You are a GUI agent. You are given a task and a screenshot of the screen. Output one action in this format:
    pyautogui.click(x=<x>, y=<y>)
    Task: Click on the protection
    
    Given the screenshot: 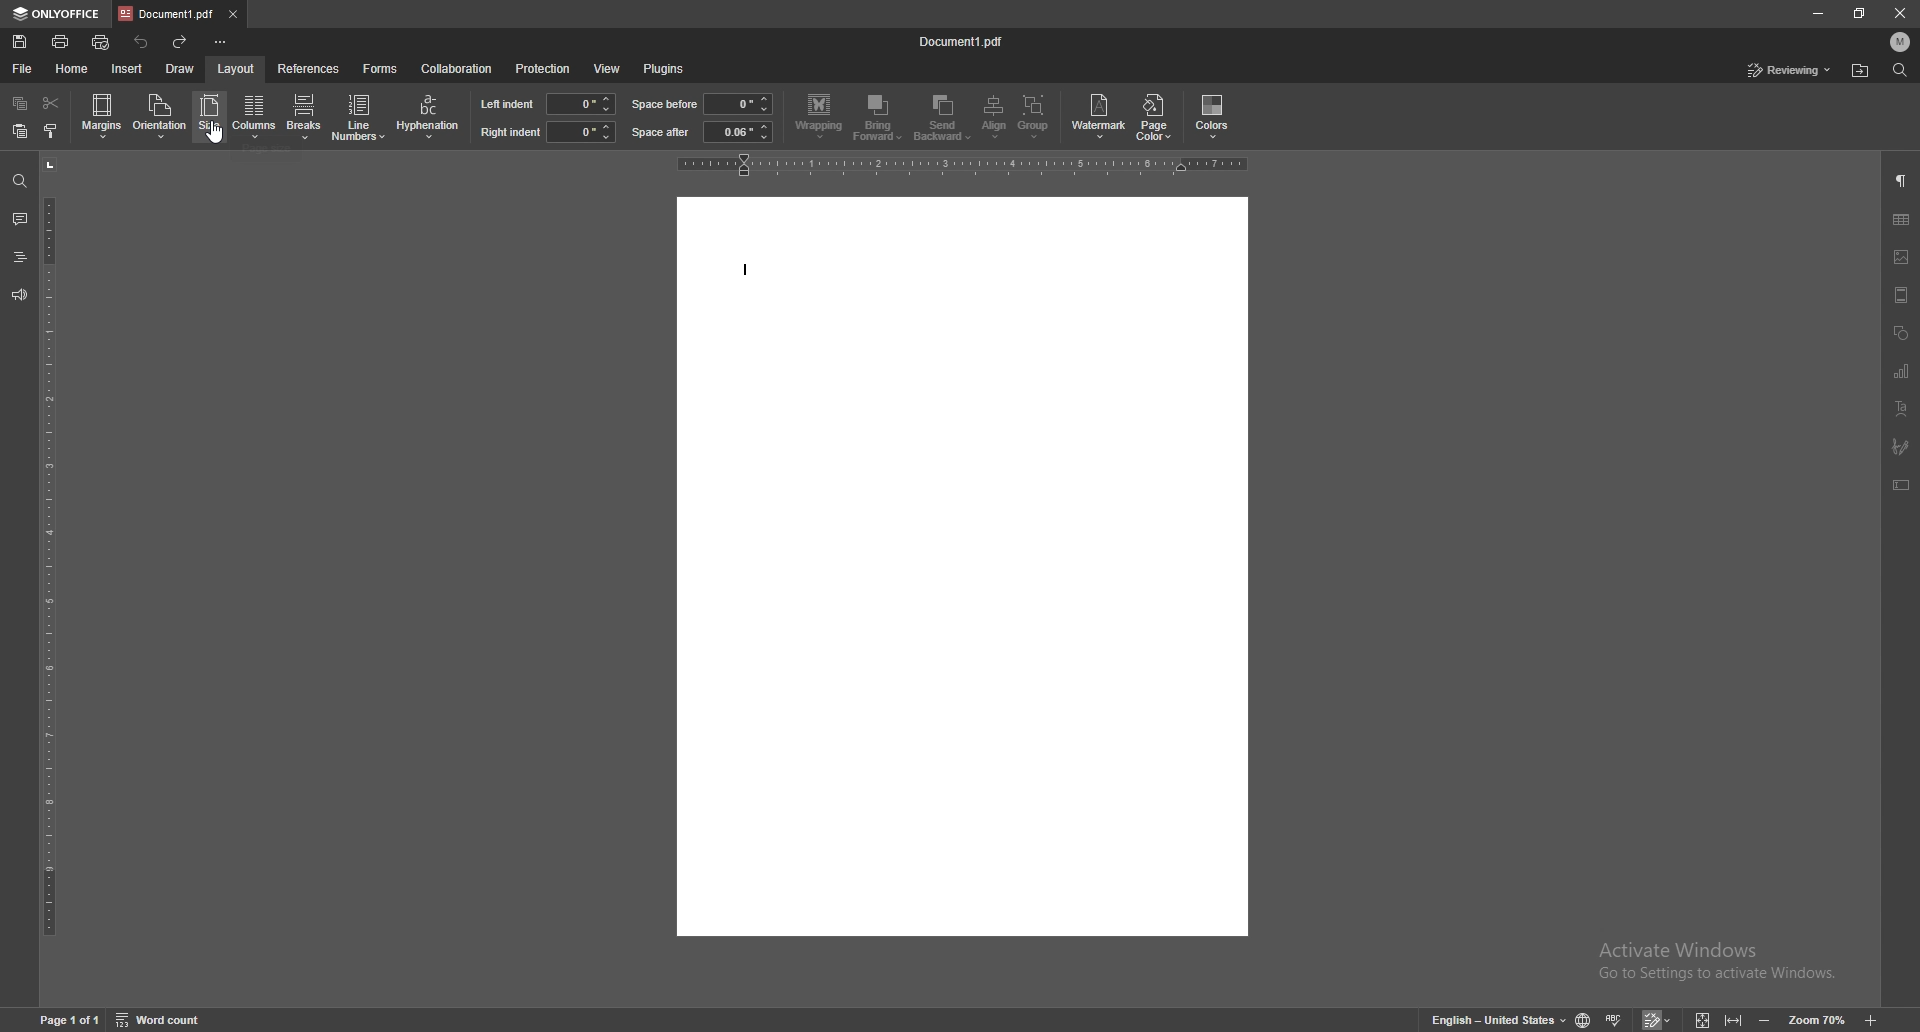 What is the action you would take?
    pyautogui.click(x=542, y=69)
    